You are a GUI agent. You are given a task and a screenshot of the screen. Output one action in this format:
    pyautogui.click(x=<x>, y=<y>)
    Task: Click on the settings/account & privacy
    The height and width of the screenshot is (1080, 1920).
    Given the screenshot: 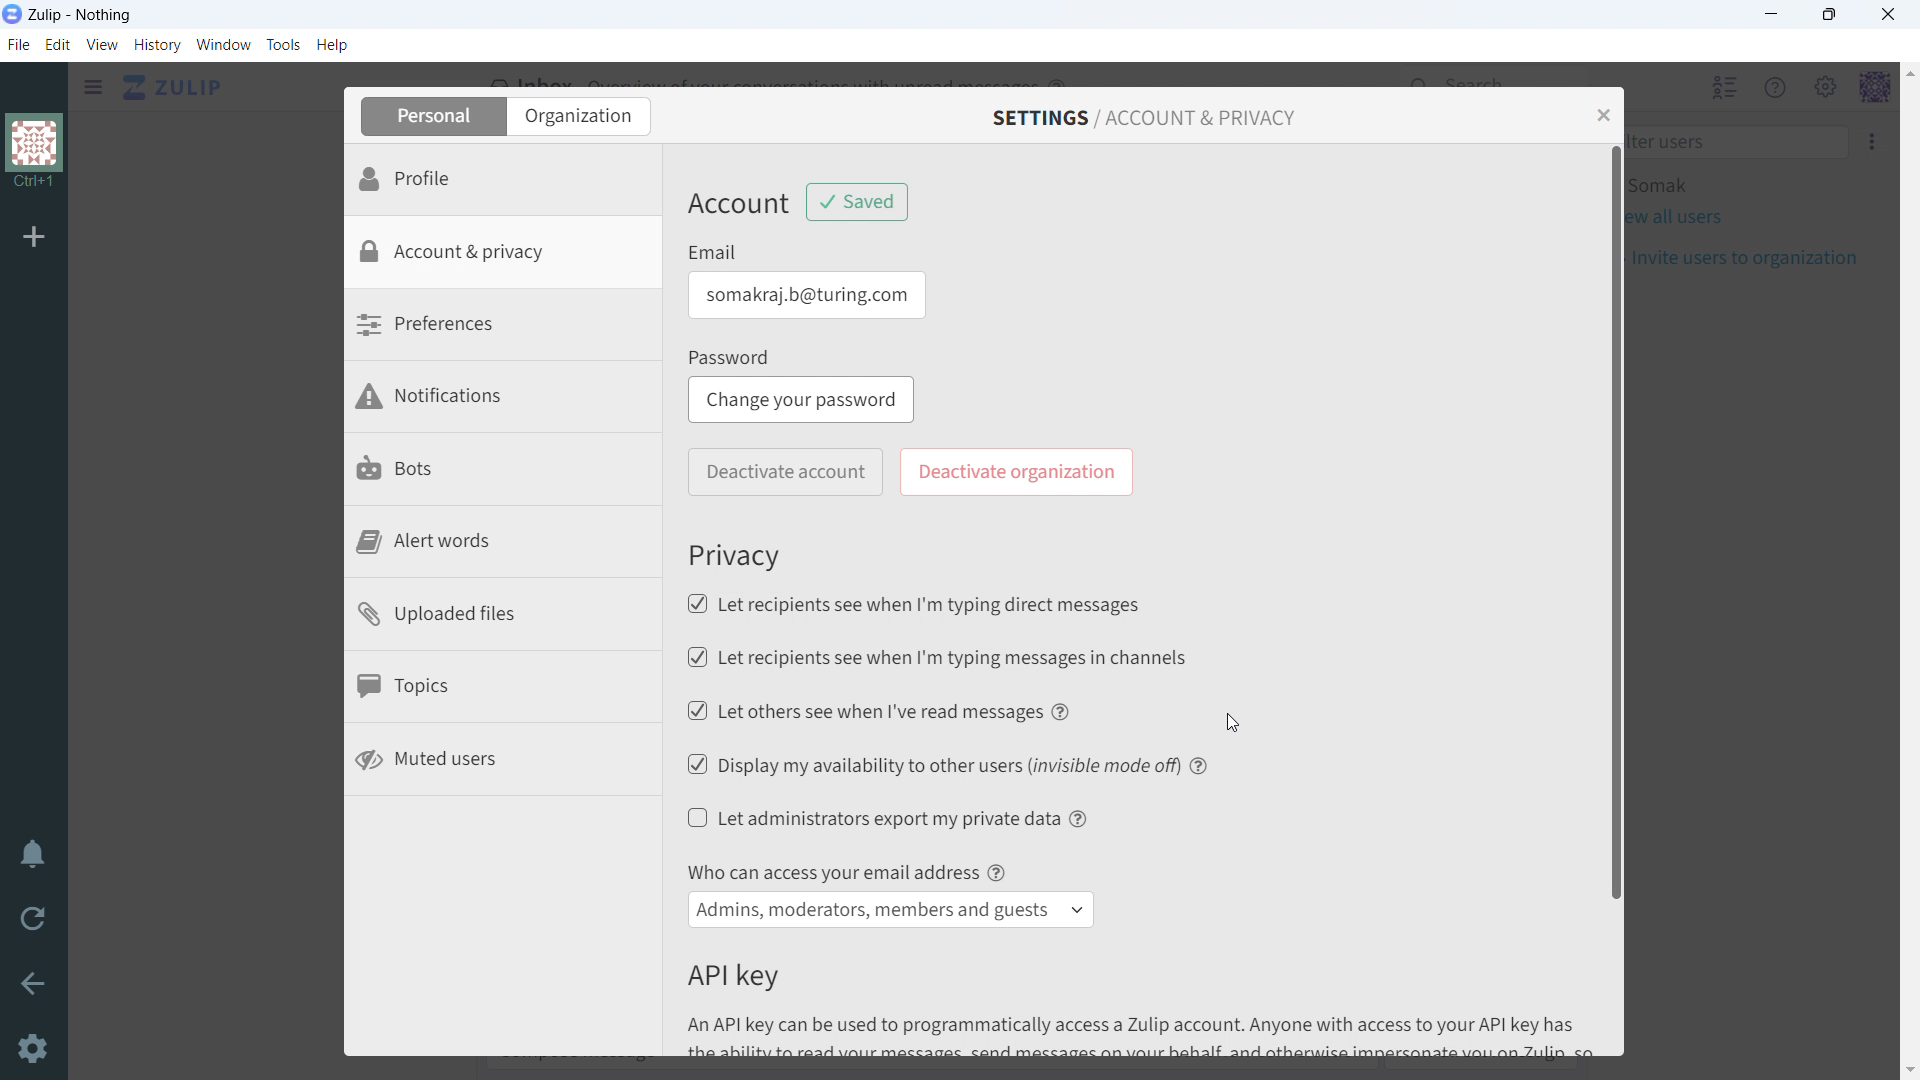 What is the action you would take?
    pyautogui.click(x=1155, y=119)
    